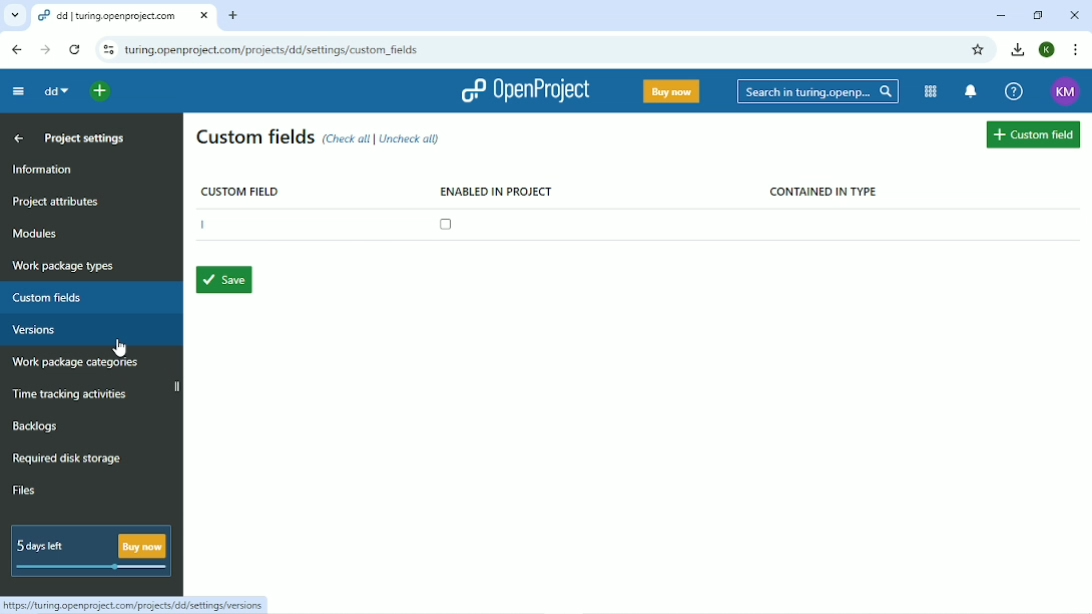  I want to click on Back, so click(18, 50).